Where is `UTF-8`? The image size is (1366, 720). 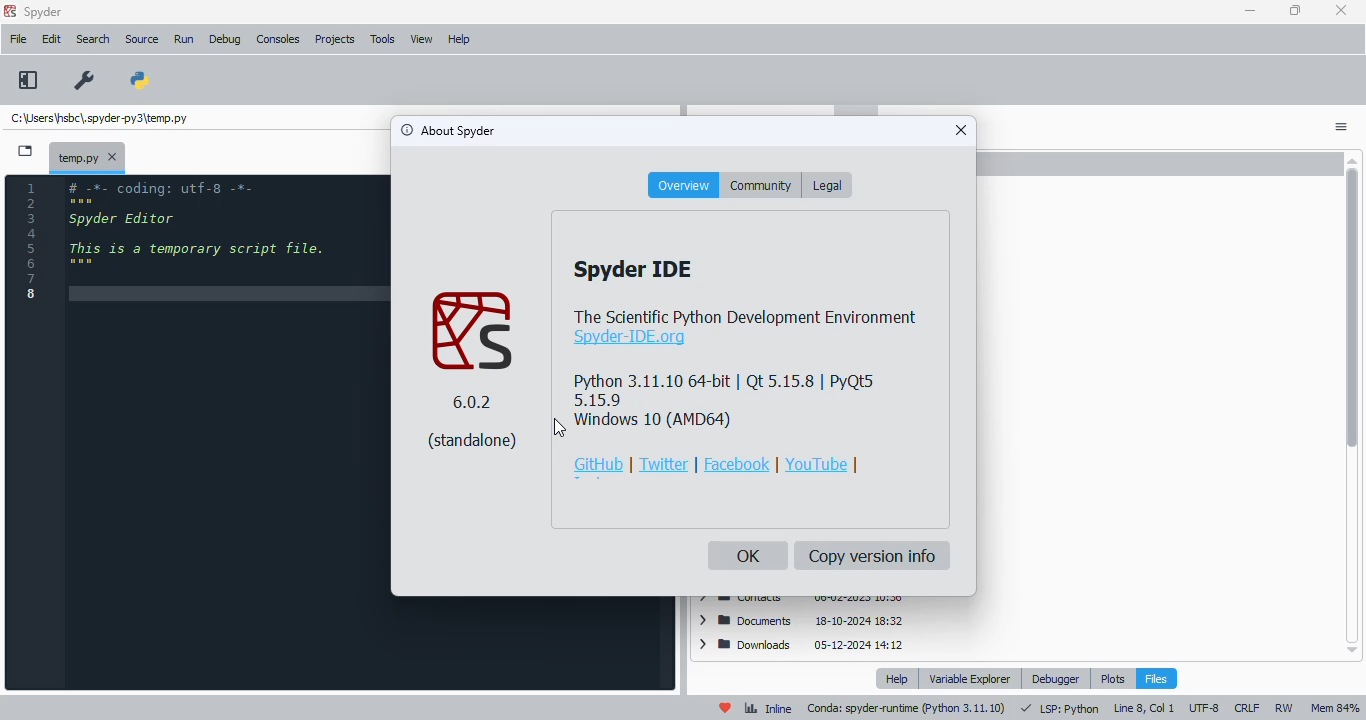
UTF-8 is located at coordinates (1203, 707).